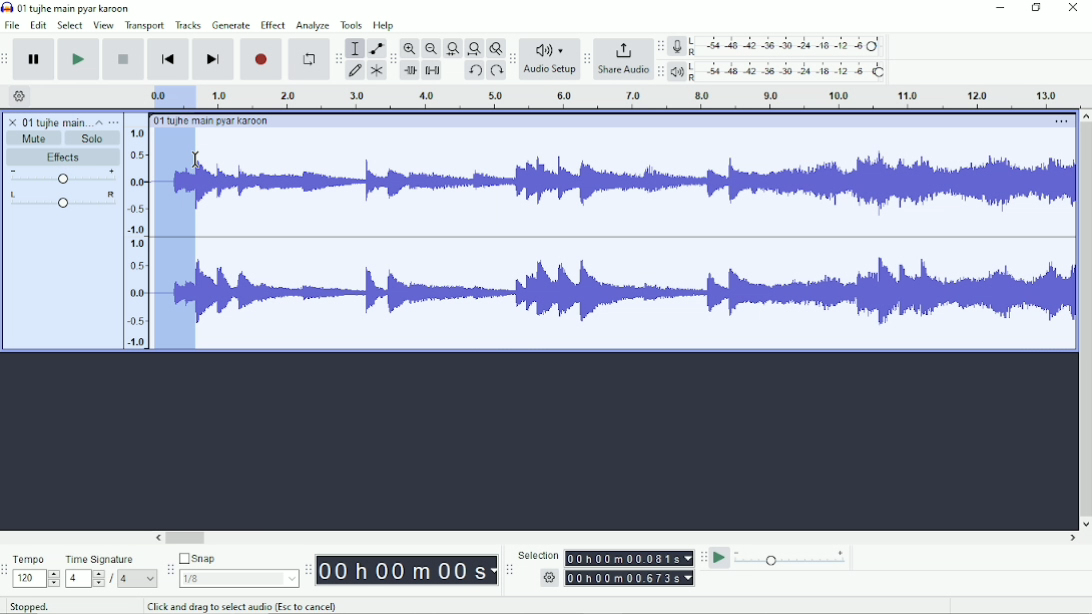 The height and width of the screenshot is (614, 1092). What do you see at coordinates (114, 122) in the screenshot?
I see `Open menu` at bounding box center [114, 122].